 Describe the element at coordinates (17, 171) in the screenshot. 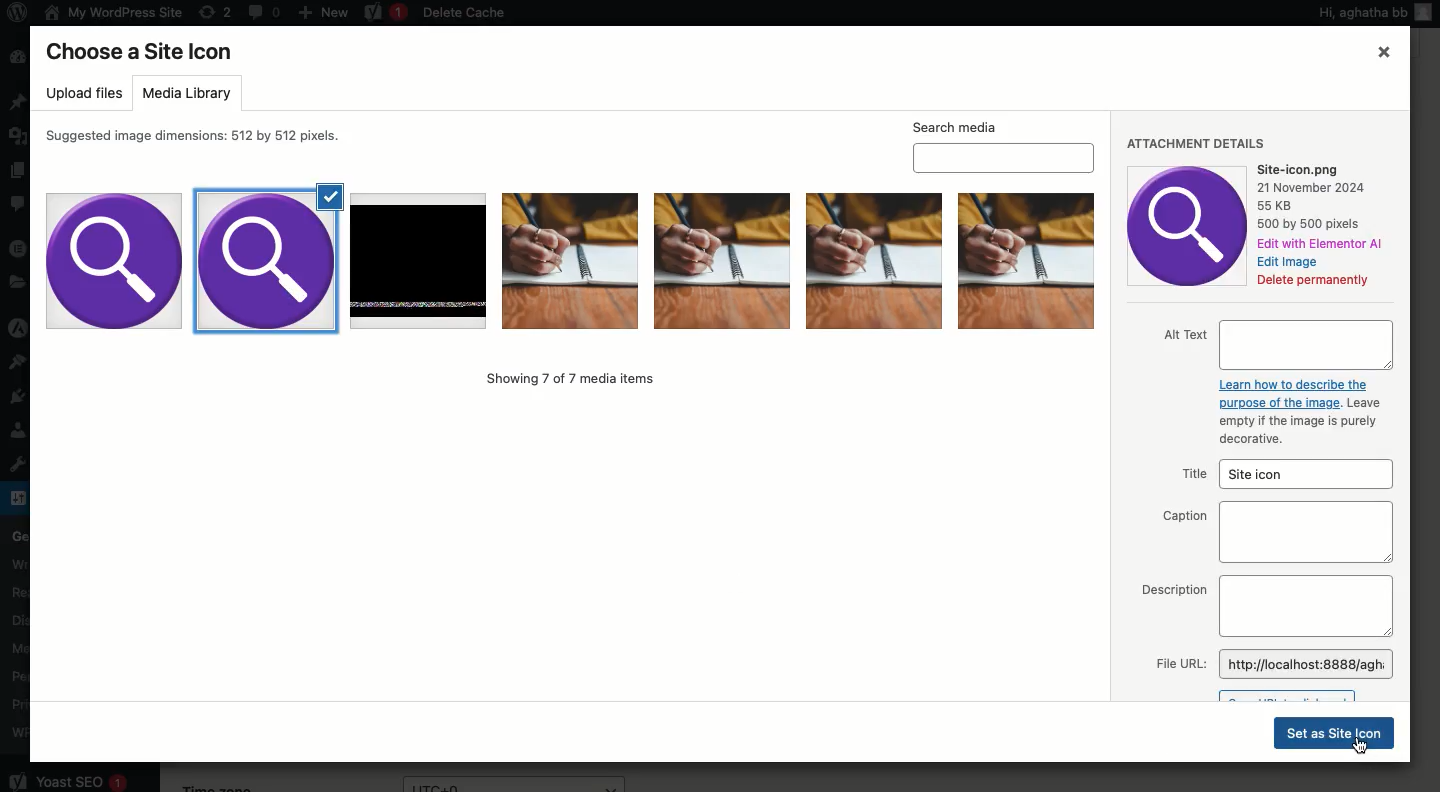

I see `Pages` at that location.